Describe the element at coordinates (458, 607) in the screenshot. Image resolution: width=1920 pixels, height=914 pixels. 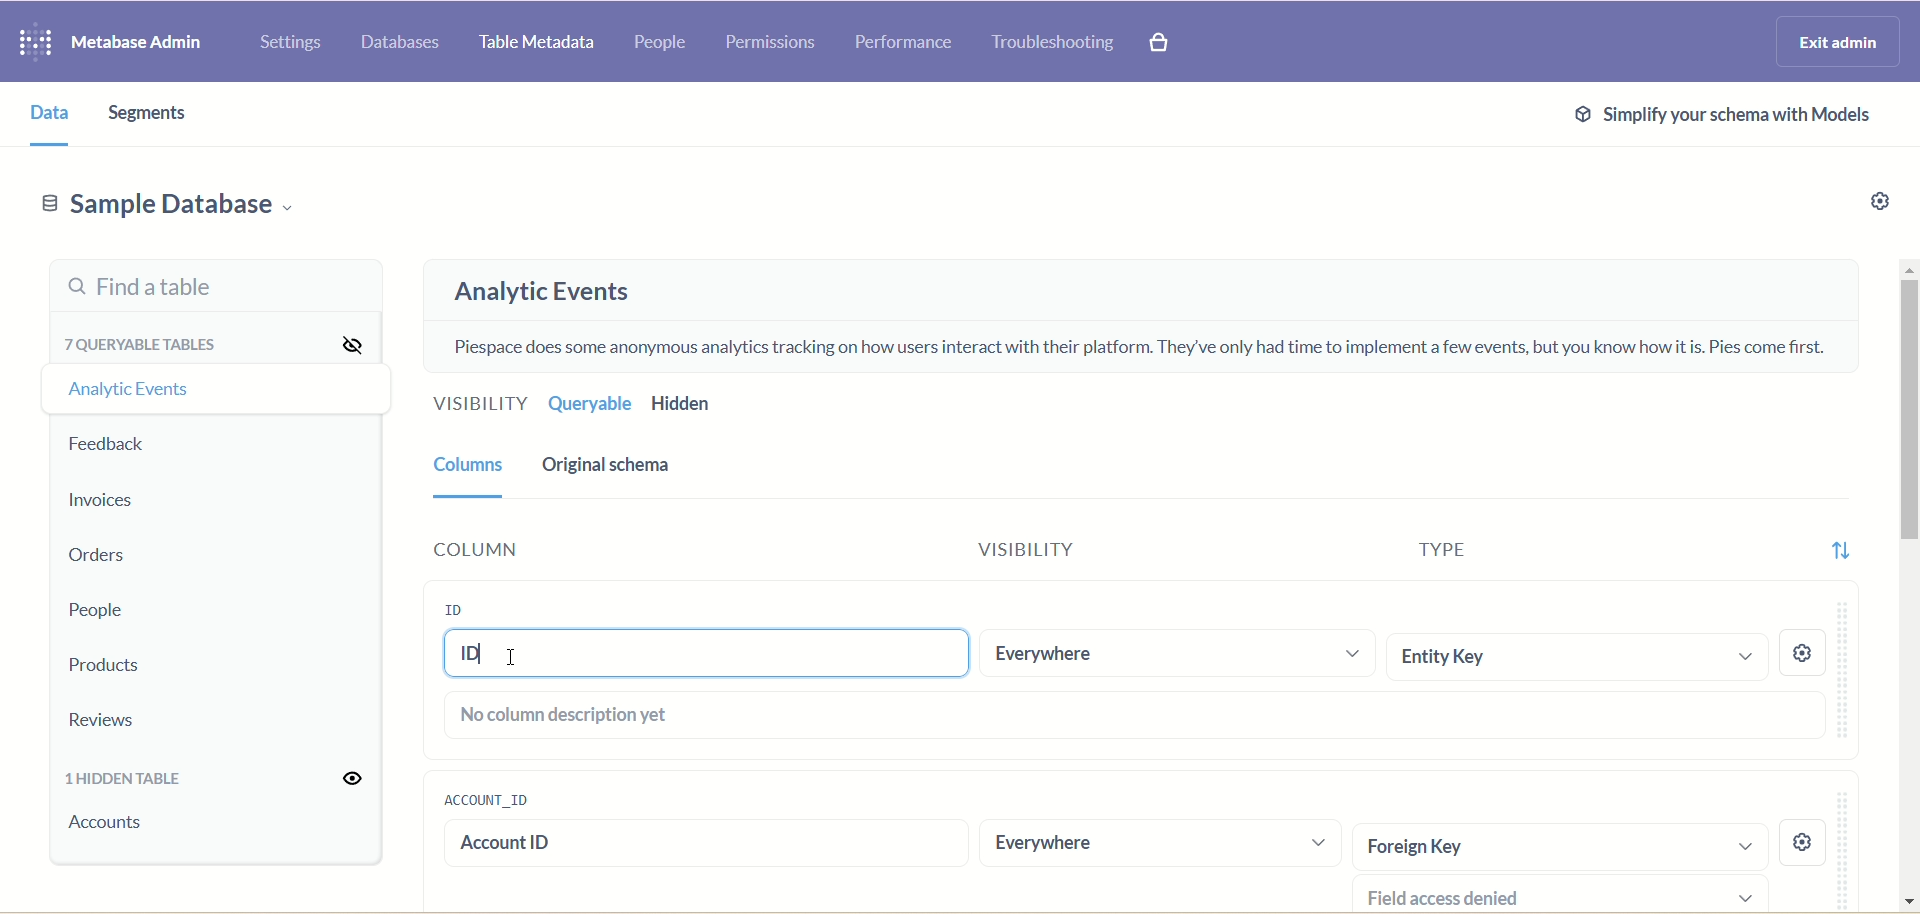
I see `ID` at that location.